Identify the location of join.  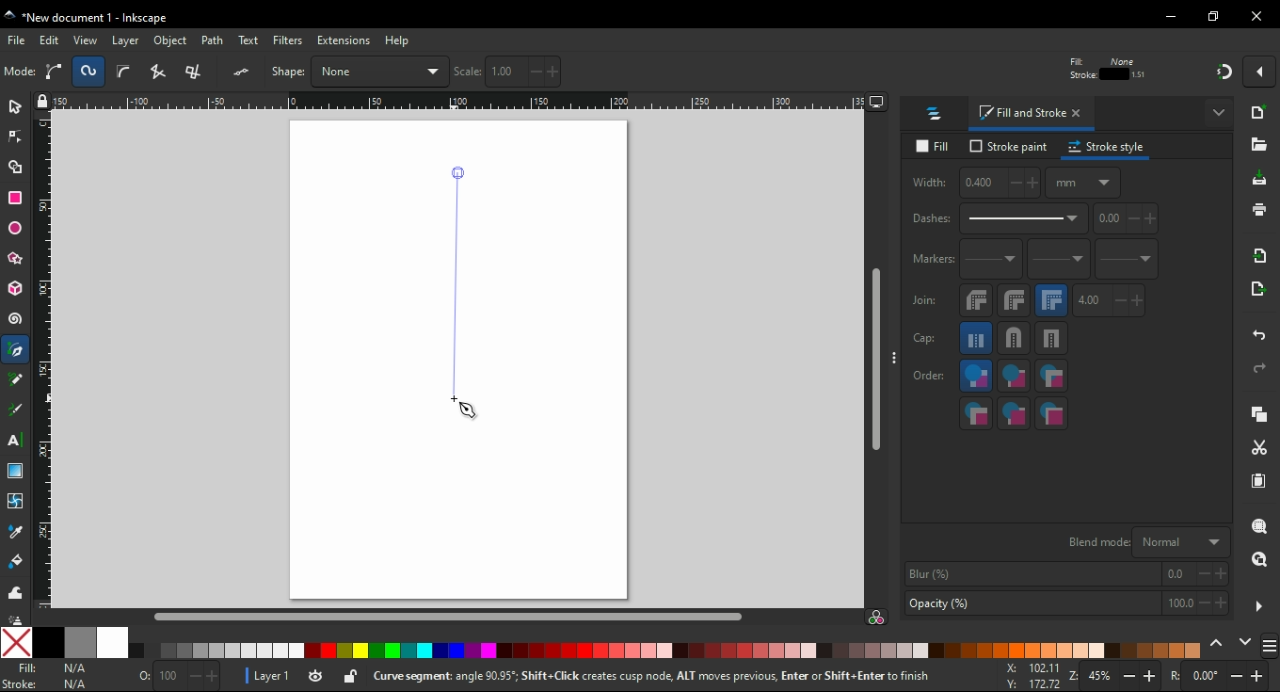
(924, 300).